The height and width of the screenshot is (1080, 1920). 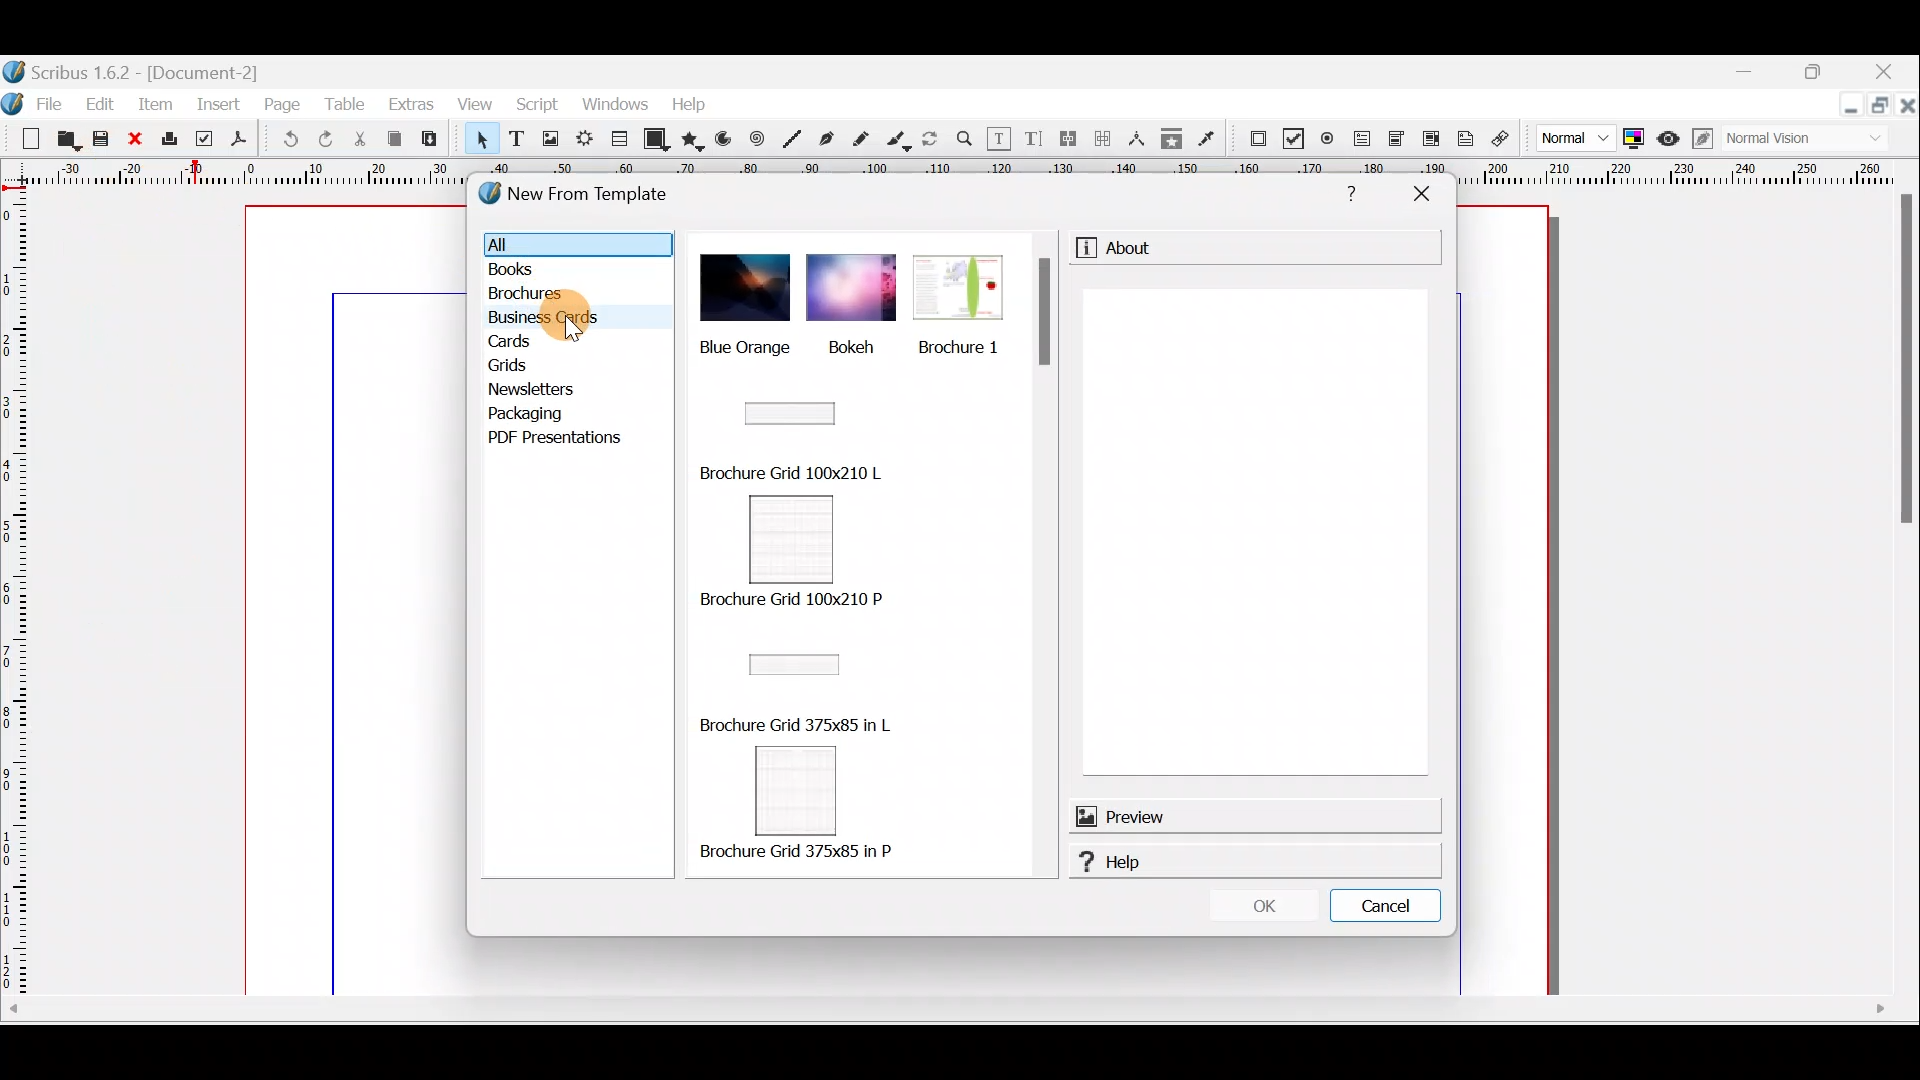 What do you see at coordinates (851, 351) in the screenshot?
I see `Bokeh` at bounding box center [851, 351].